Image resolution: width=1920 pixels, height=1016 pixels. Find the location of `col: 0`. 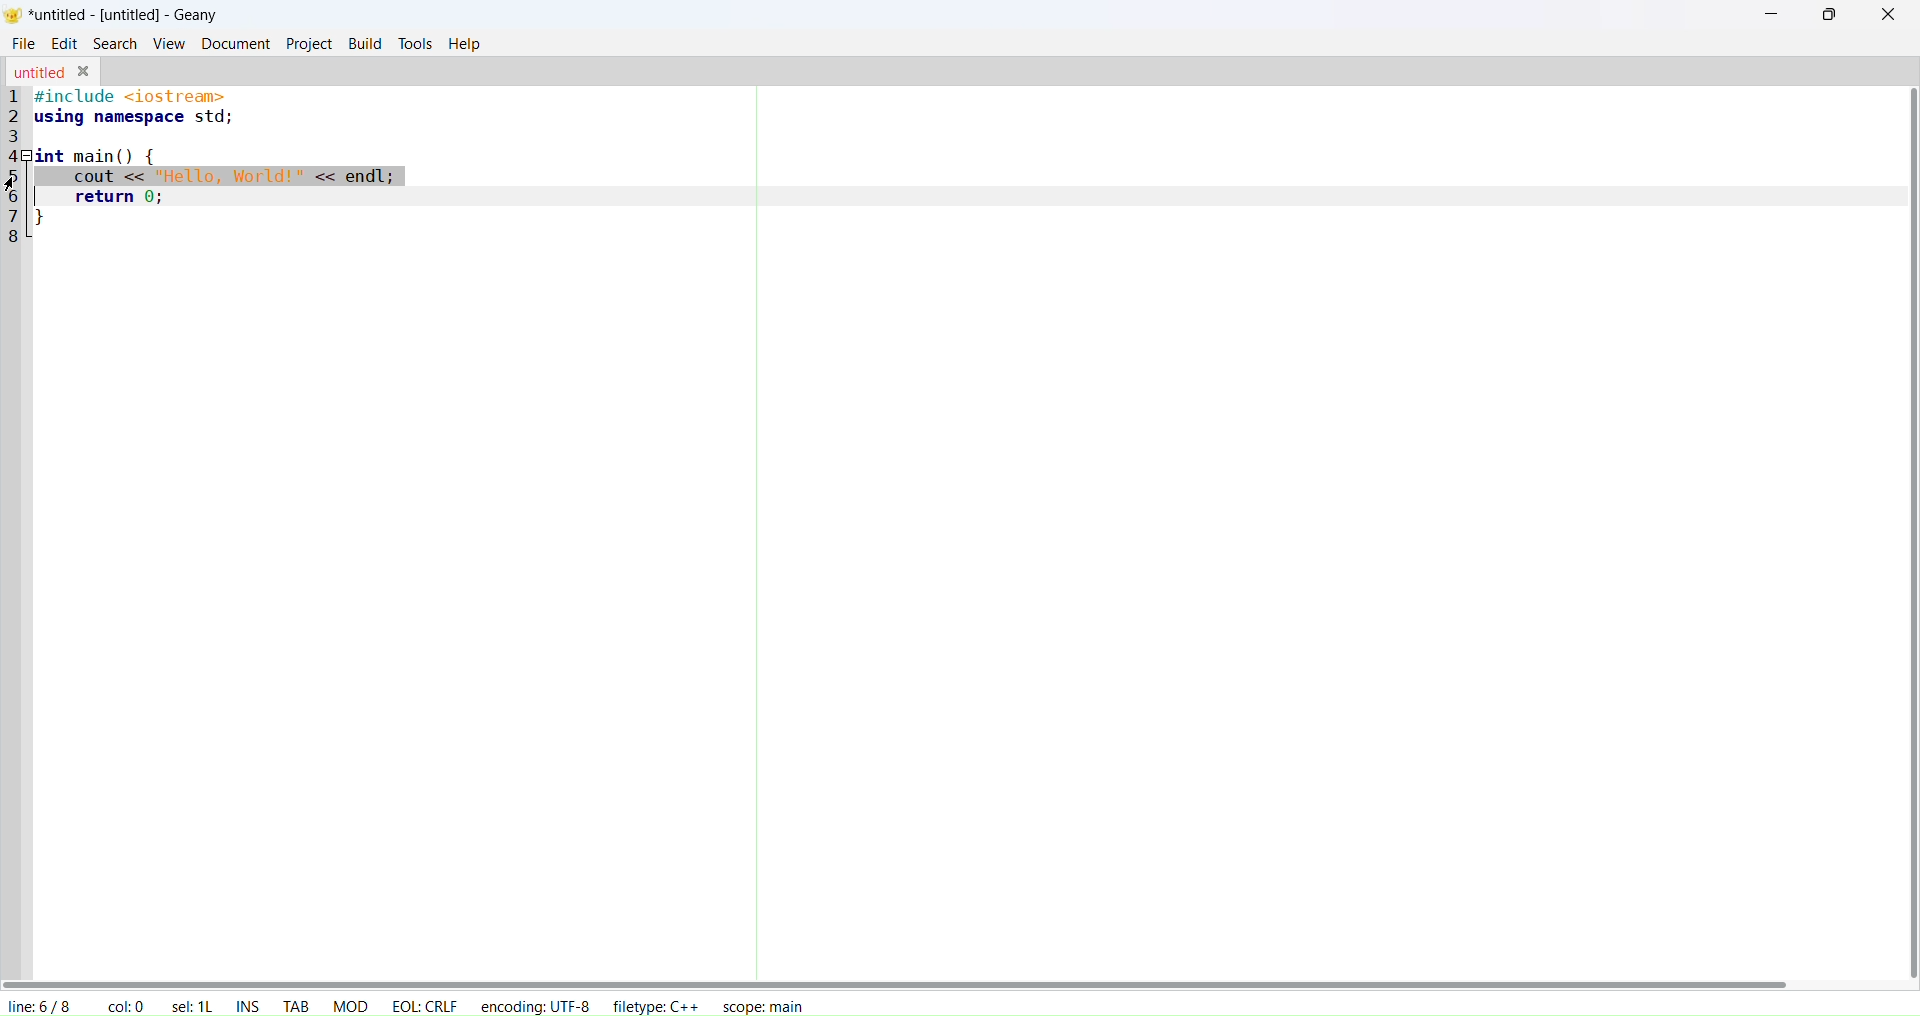

col: 0 is located at coordinates (122, 1005).